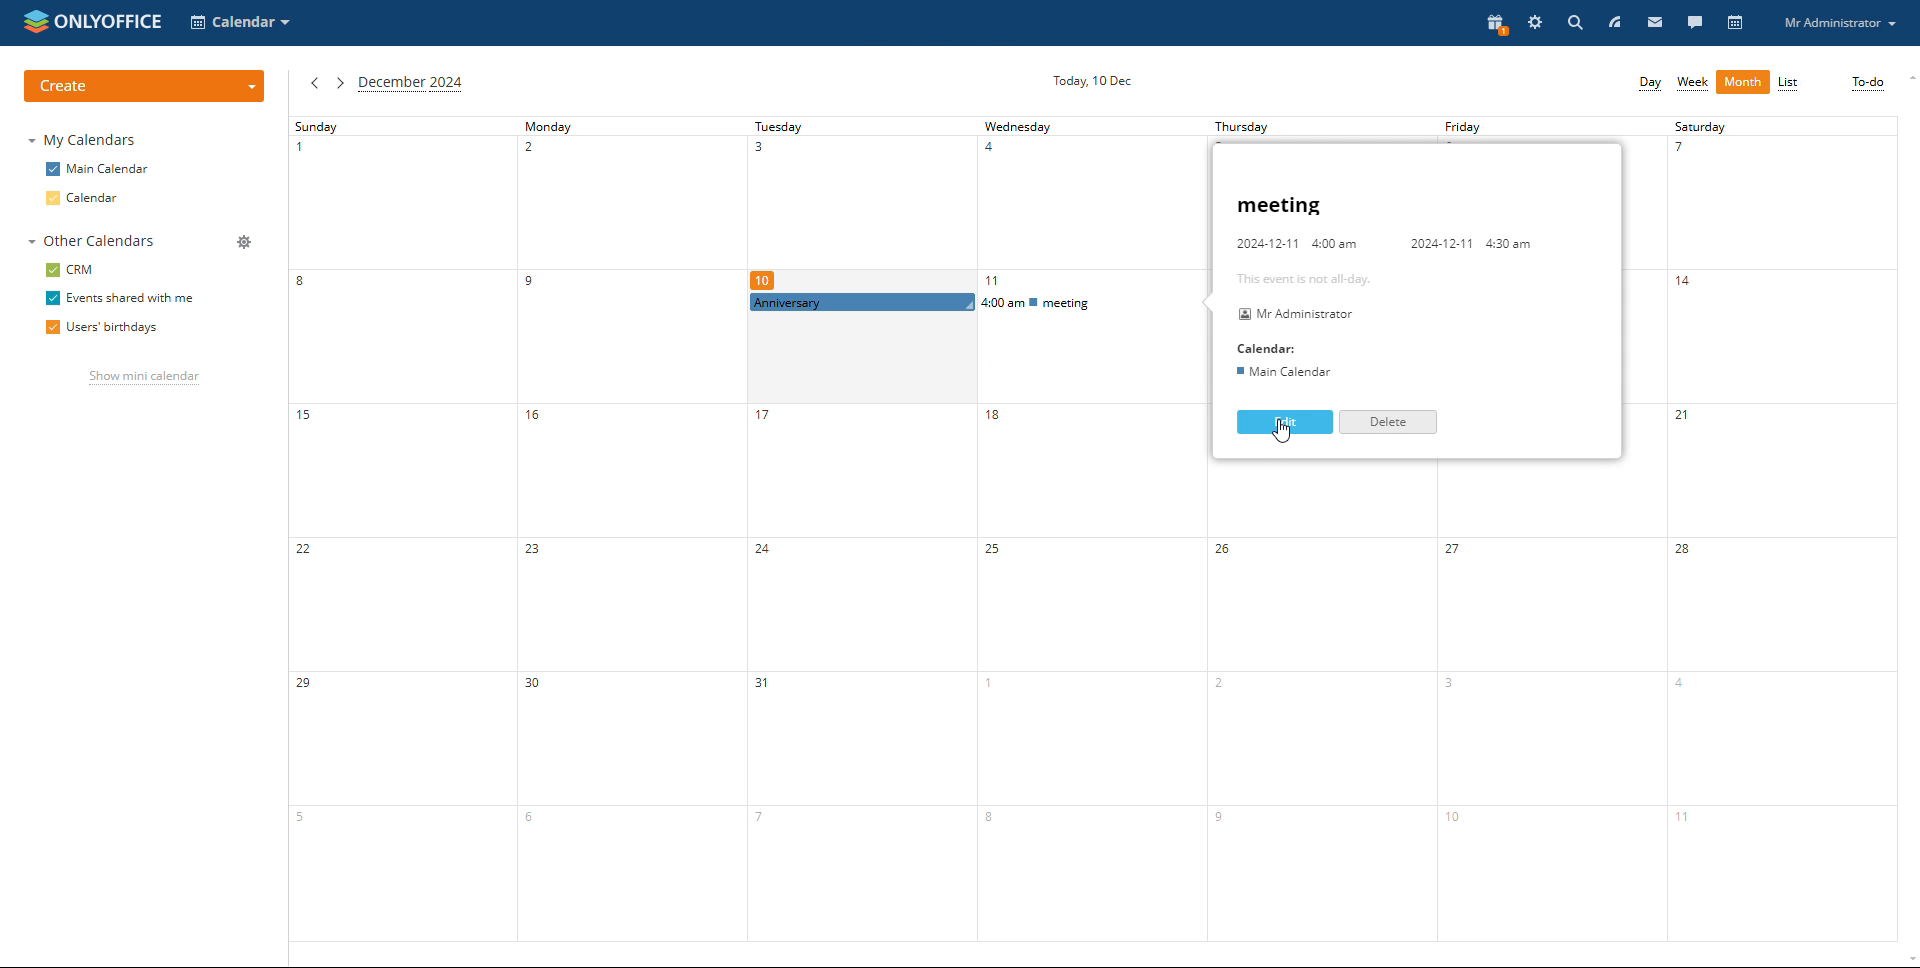 This screenshot has width=1920, height=968. What do you see at coordinates (1908, 959) in the screenshot?
I see `scroll down` at bounding box center [1908, 959].